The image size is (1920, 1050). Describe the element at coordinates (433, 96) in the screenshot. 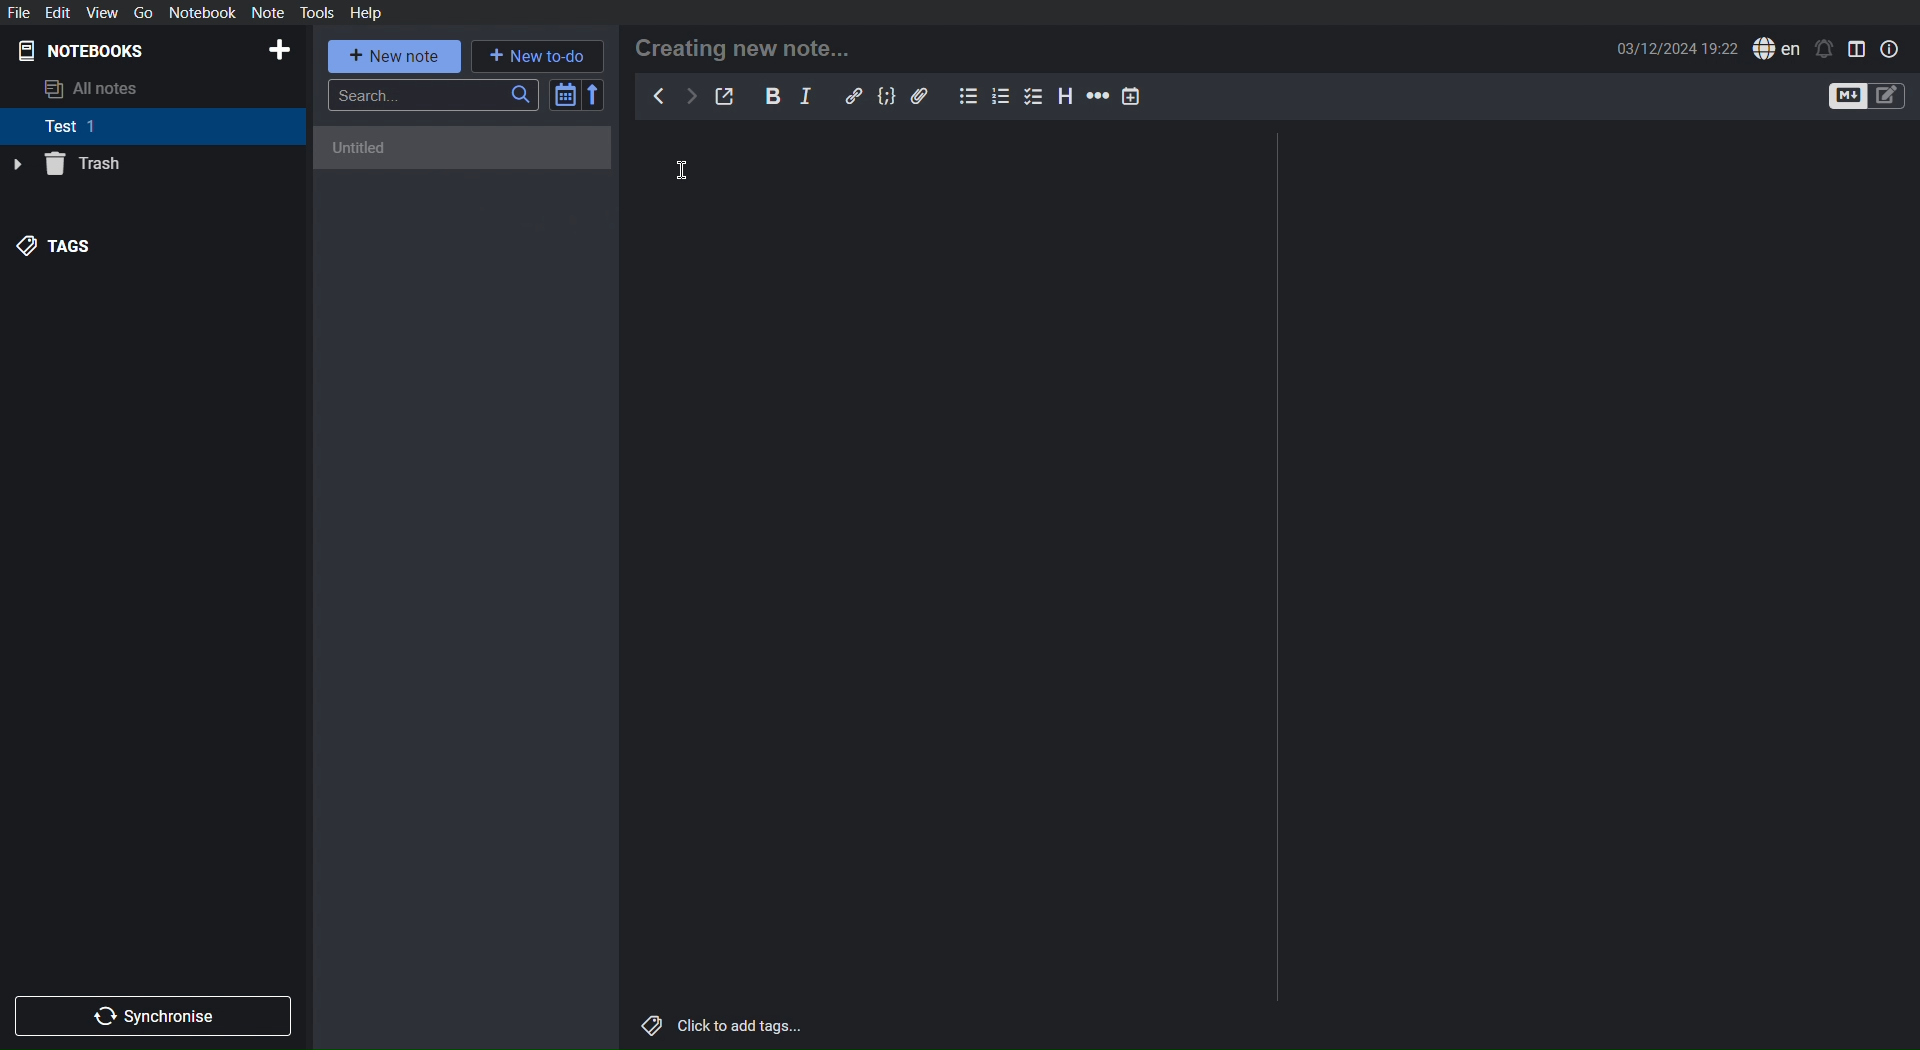

I see `Search` at that location.